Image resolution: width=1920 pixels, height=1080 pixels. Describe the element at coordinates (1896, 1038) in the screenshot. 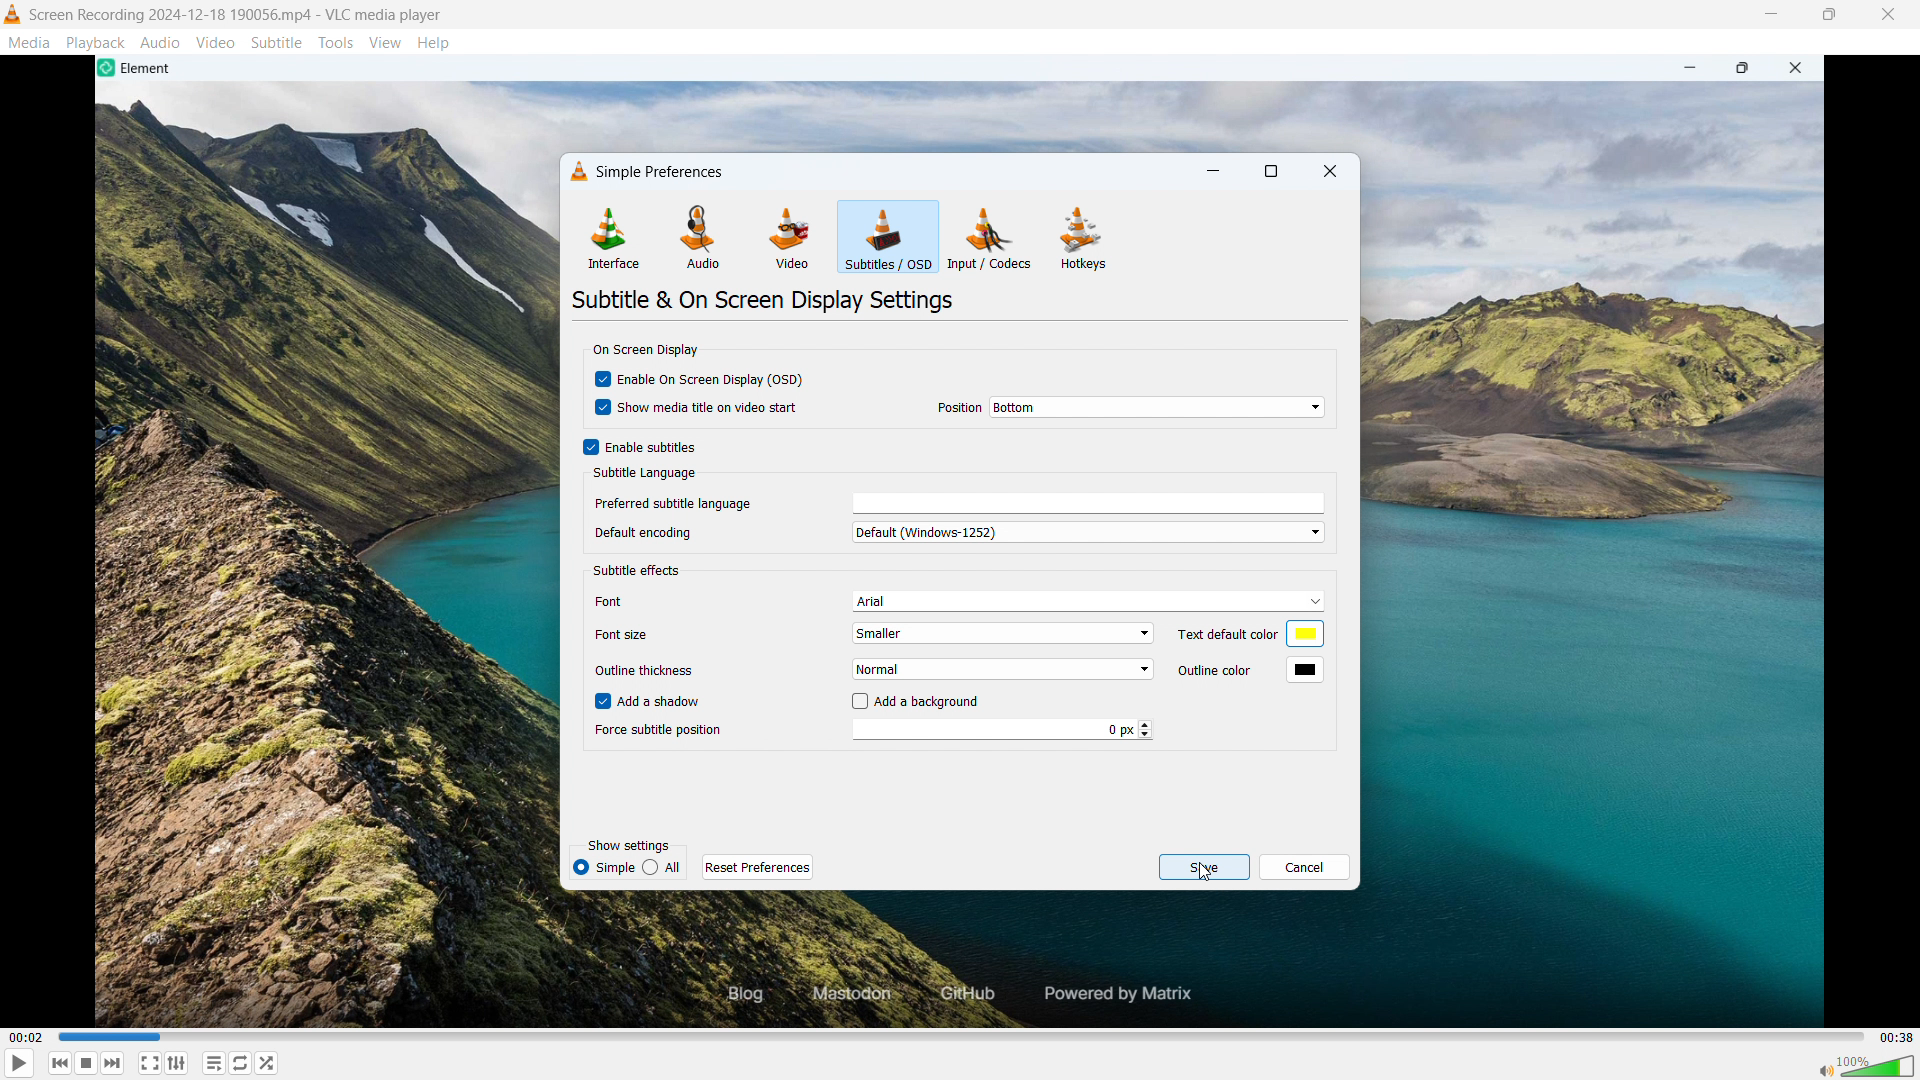

I see `Video duration ` at that location.